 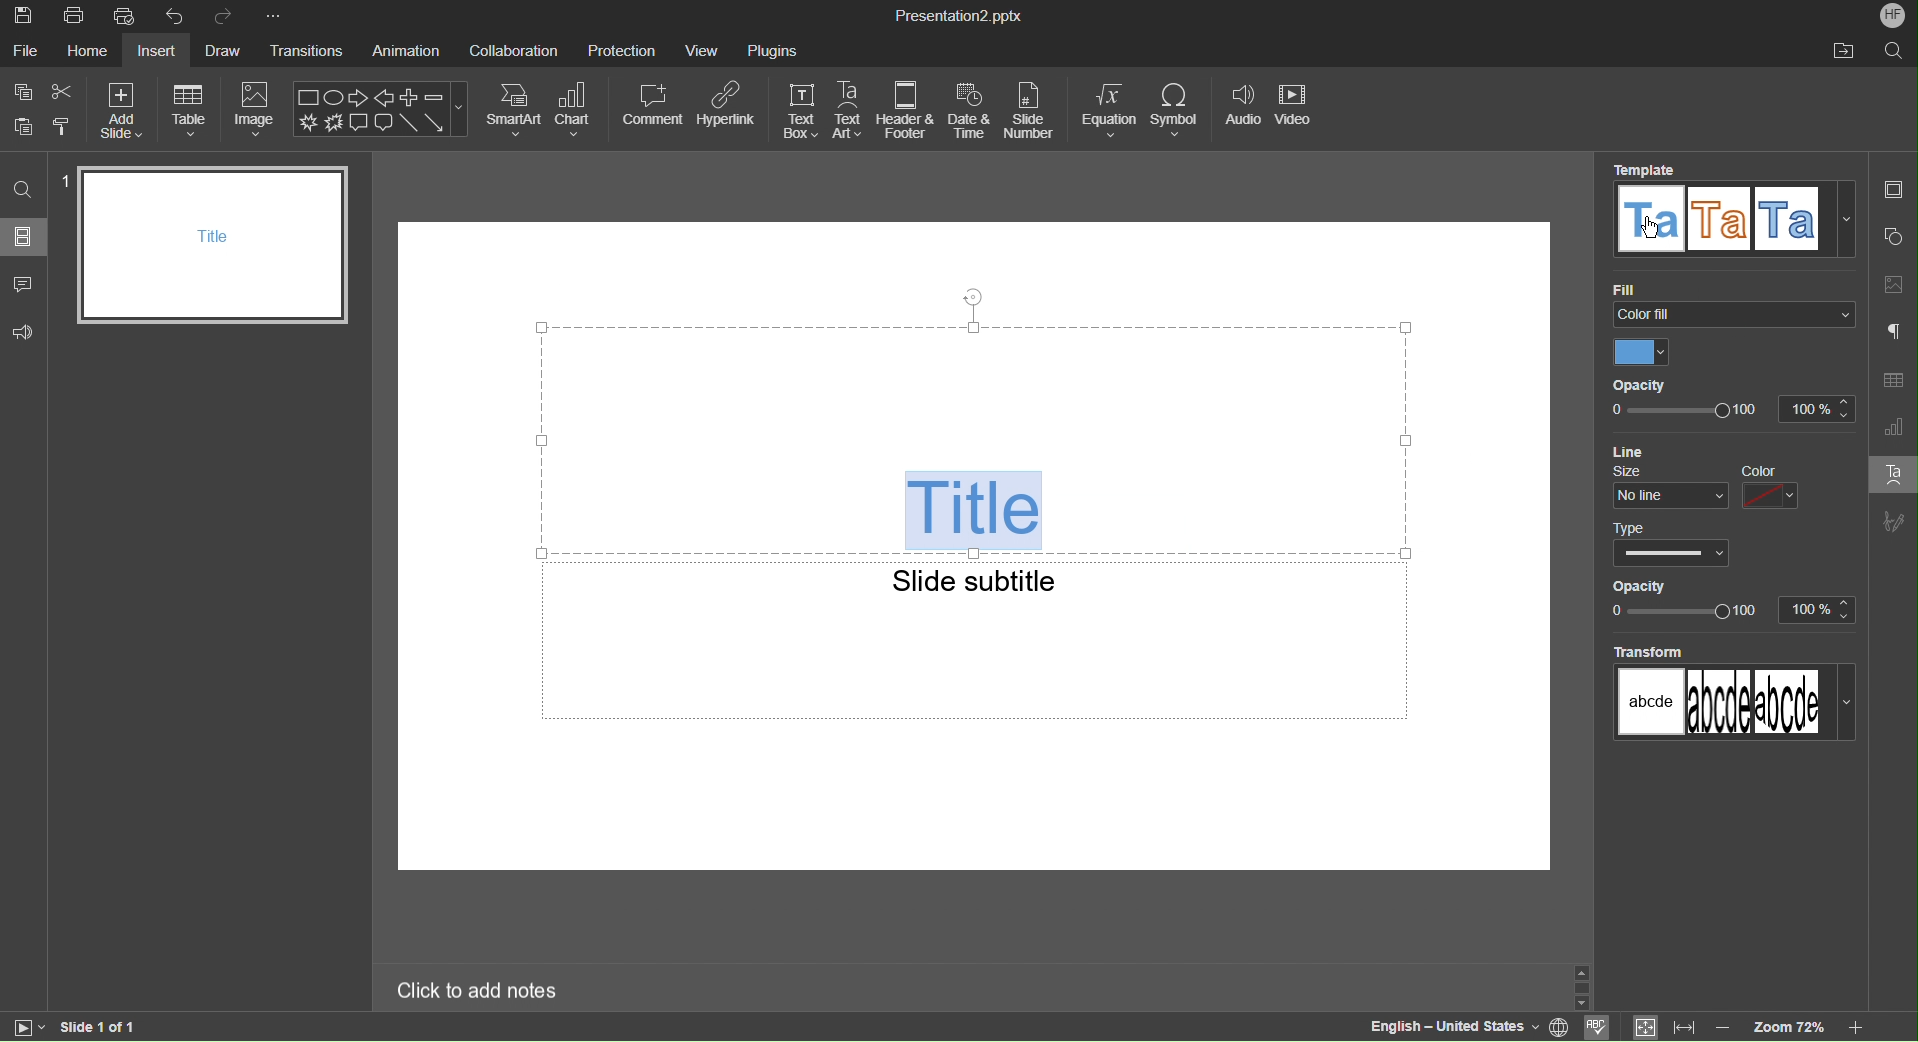 I want to click on Image Settings, so click(x=1893, y=286).